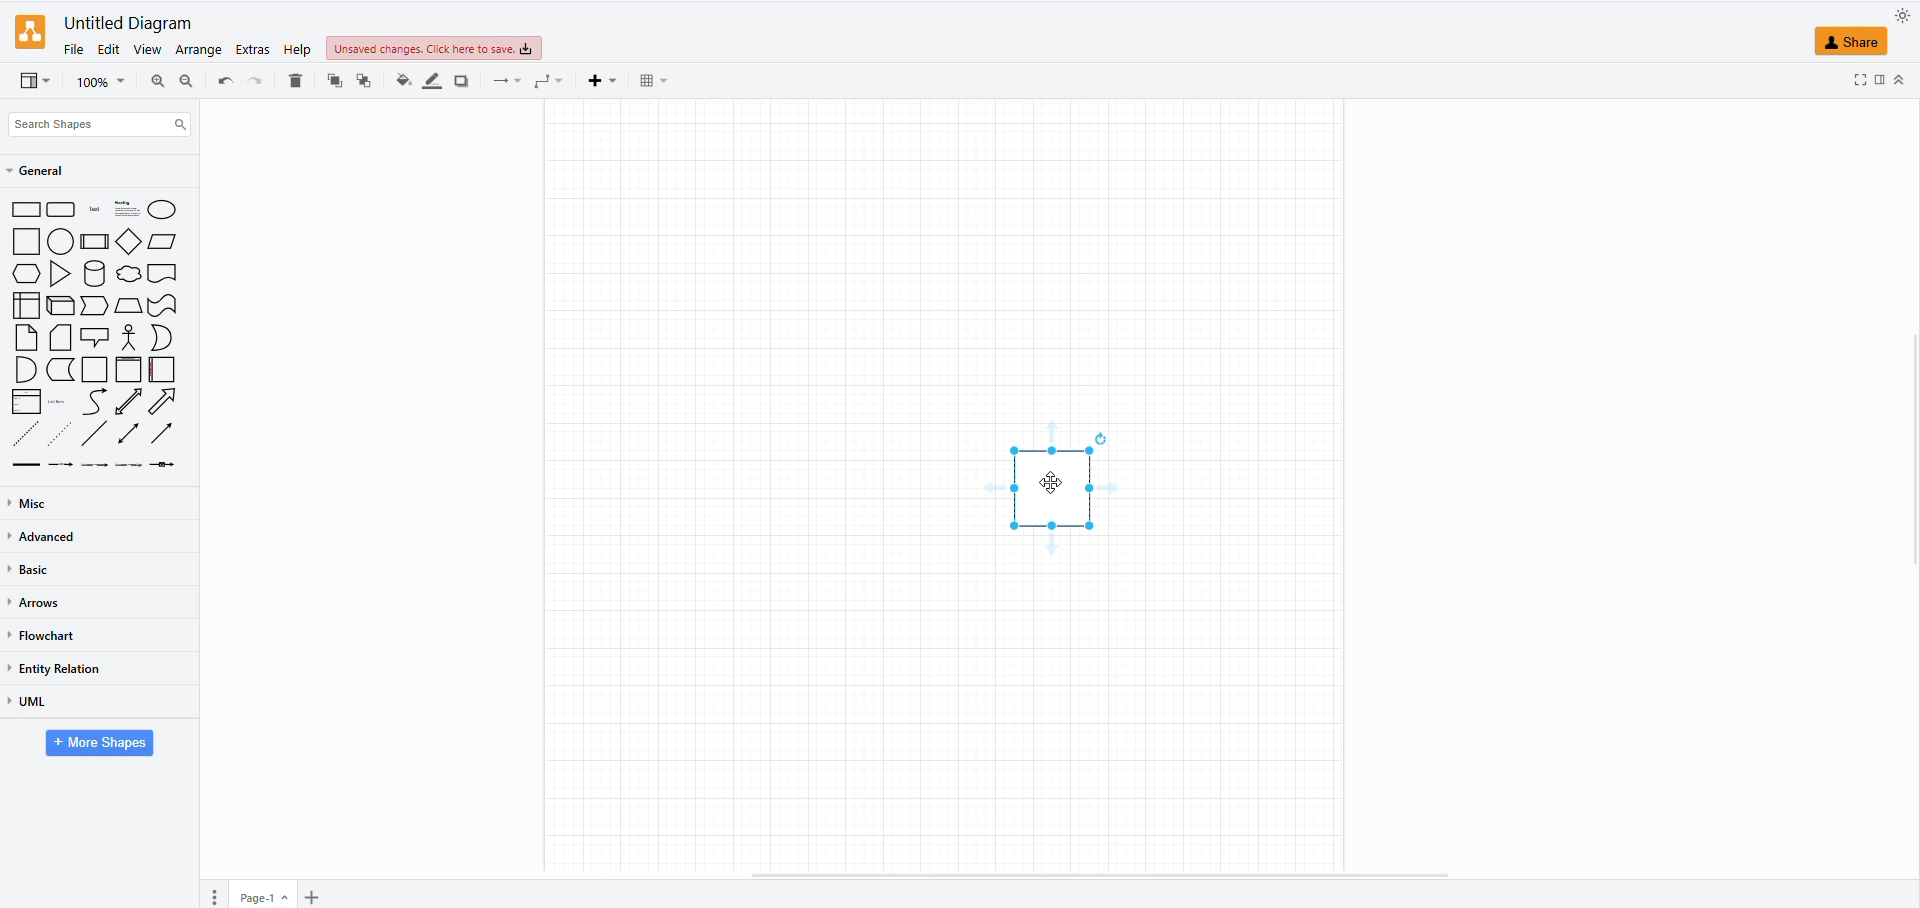 The height and width of the screenshot is (908, 1920). What do you see at coordinates (160, 369) in the screenshot?
I see `horizontal container` at bounding box center [160, 369].